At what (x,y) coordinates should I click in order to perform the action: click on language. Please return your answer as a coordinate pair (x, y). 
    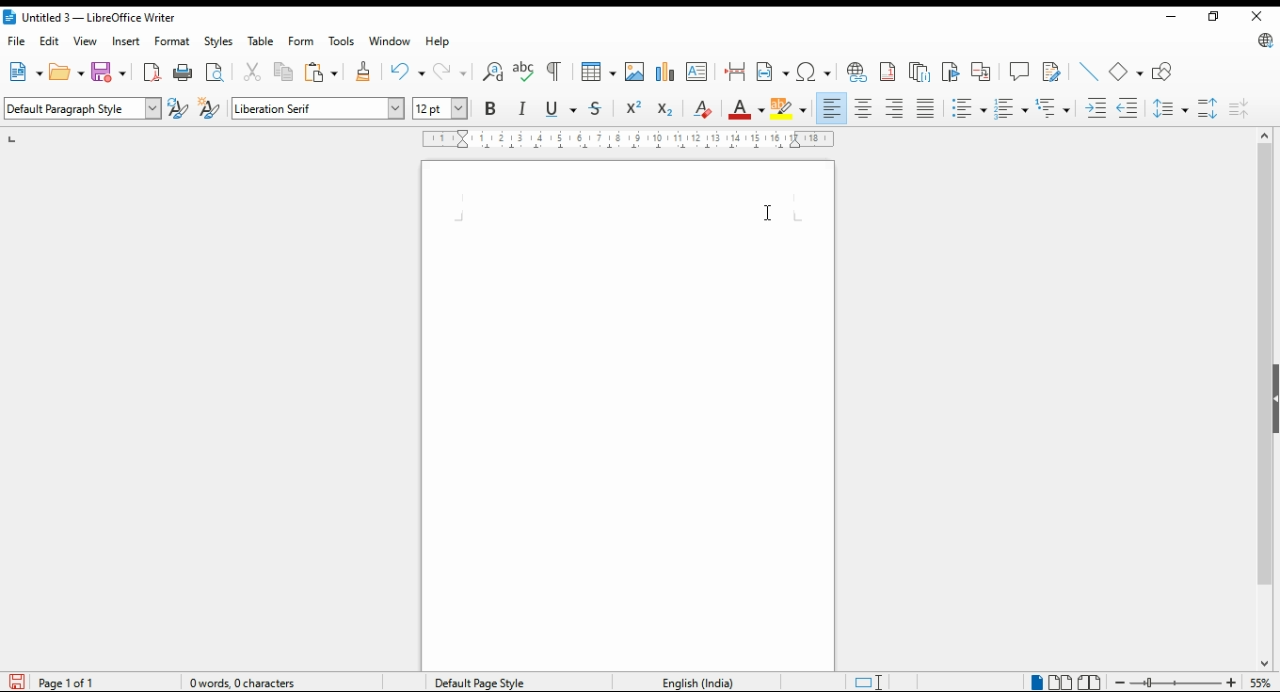
    Looking at the image, I should click on (696, 681).